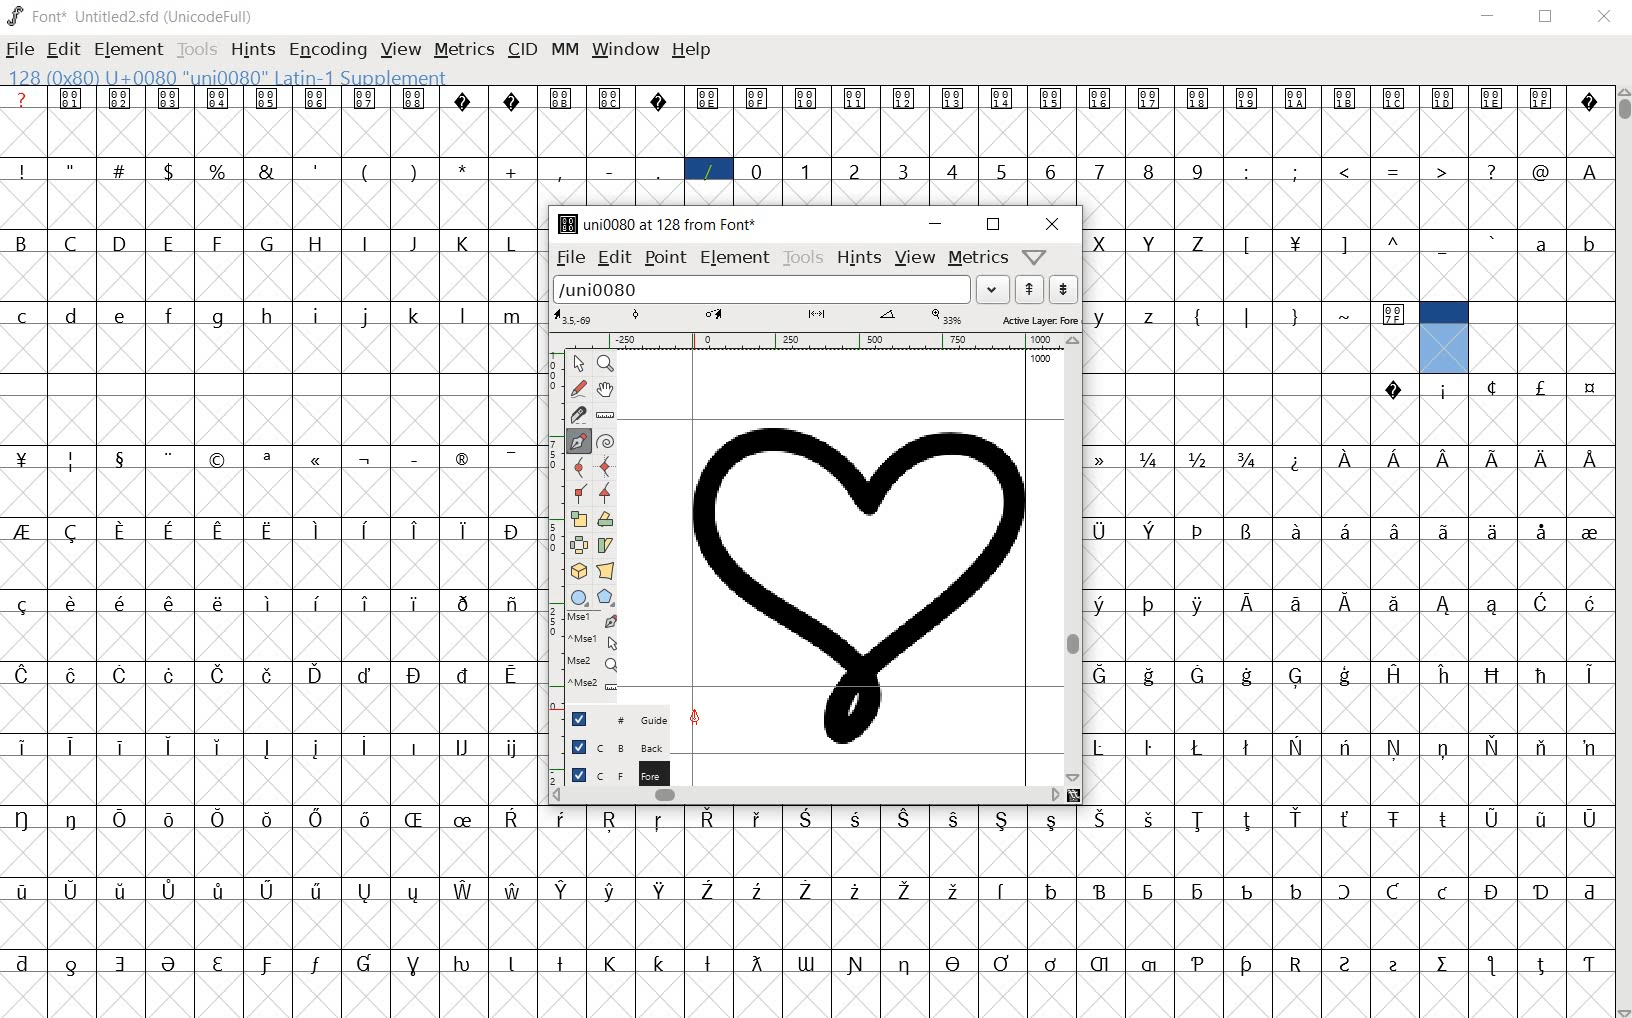 This screenshot has height=1018, width=1632. What do you see at coordinates (251, 49) in the screenshot?
I see `HINTS` at bounding box center [251, 49].